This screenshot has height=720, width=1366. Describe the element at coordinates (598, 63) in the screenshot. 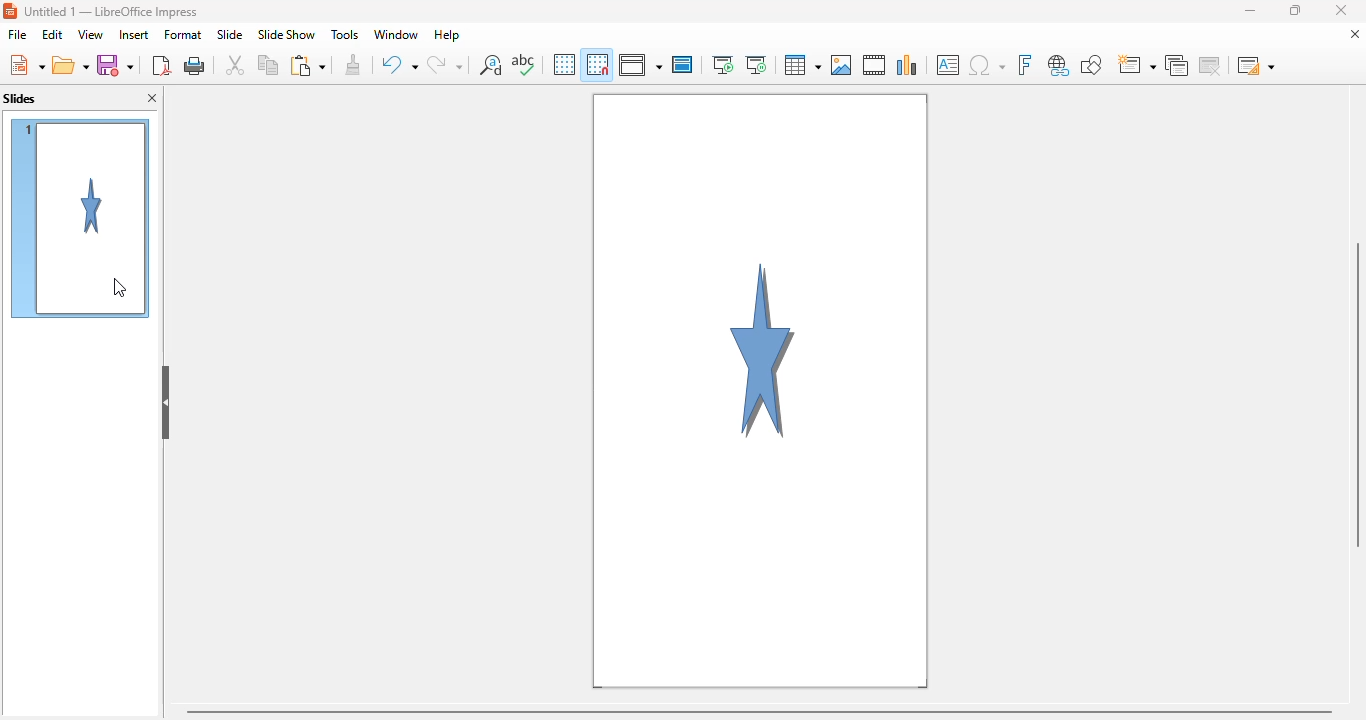

I see `snap to grid` at that location.